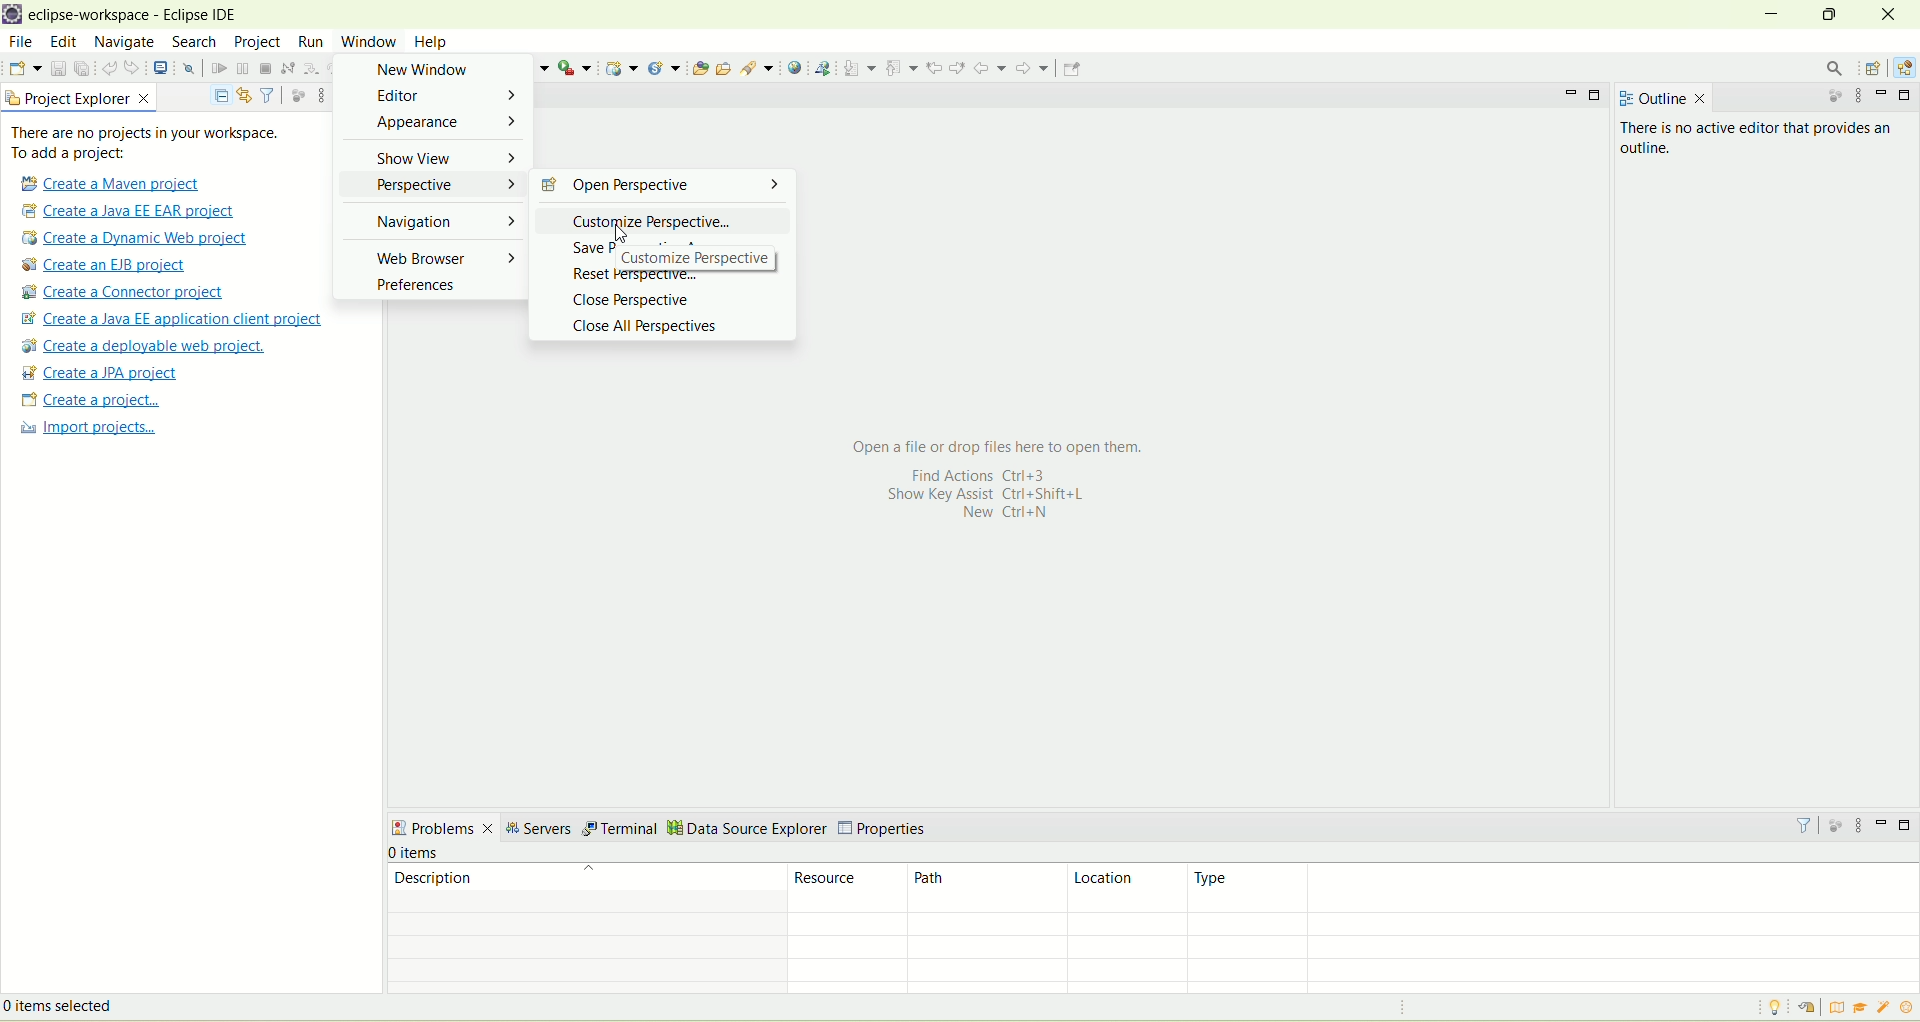  Describe the element at coordinates (995, 513) in the screenshot. I see `New Ctrl+N` at that location.